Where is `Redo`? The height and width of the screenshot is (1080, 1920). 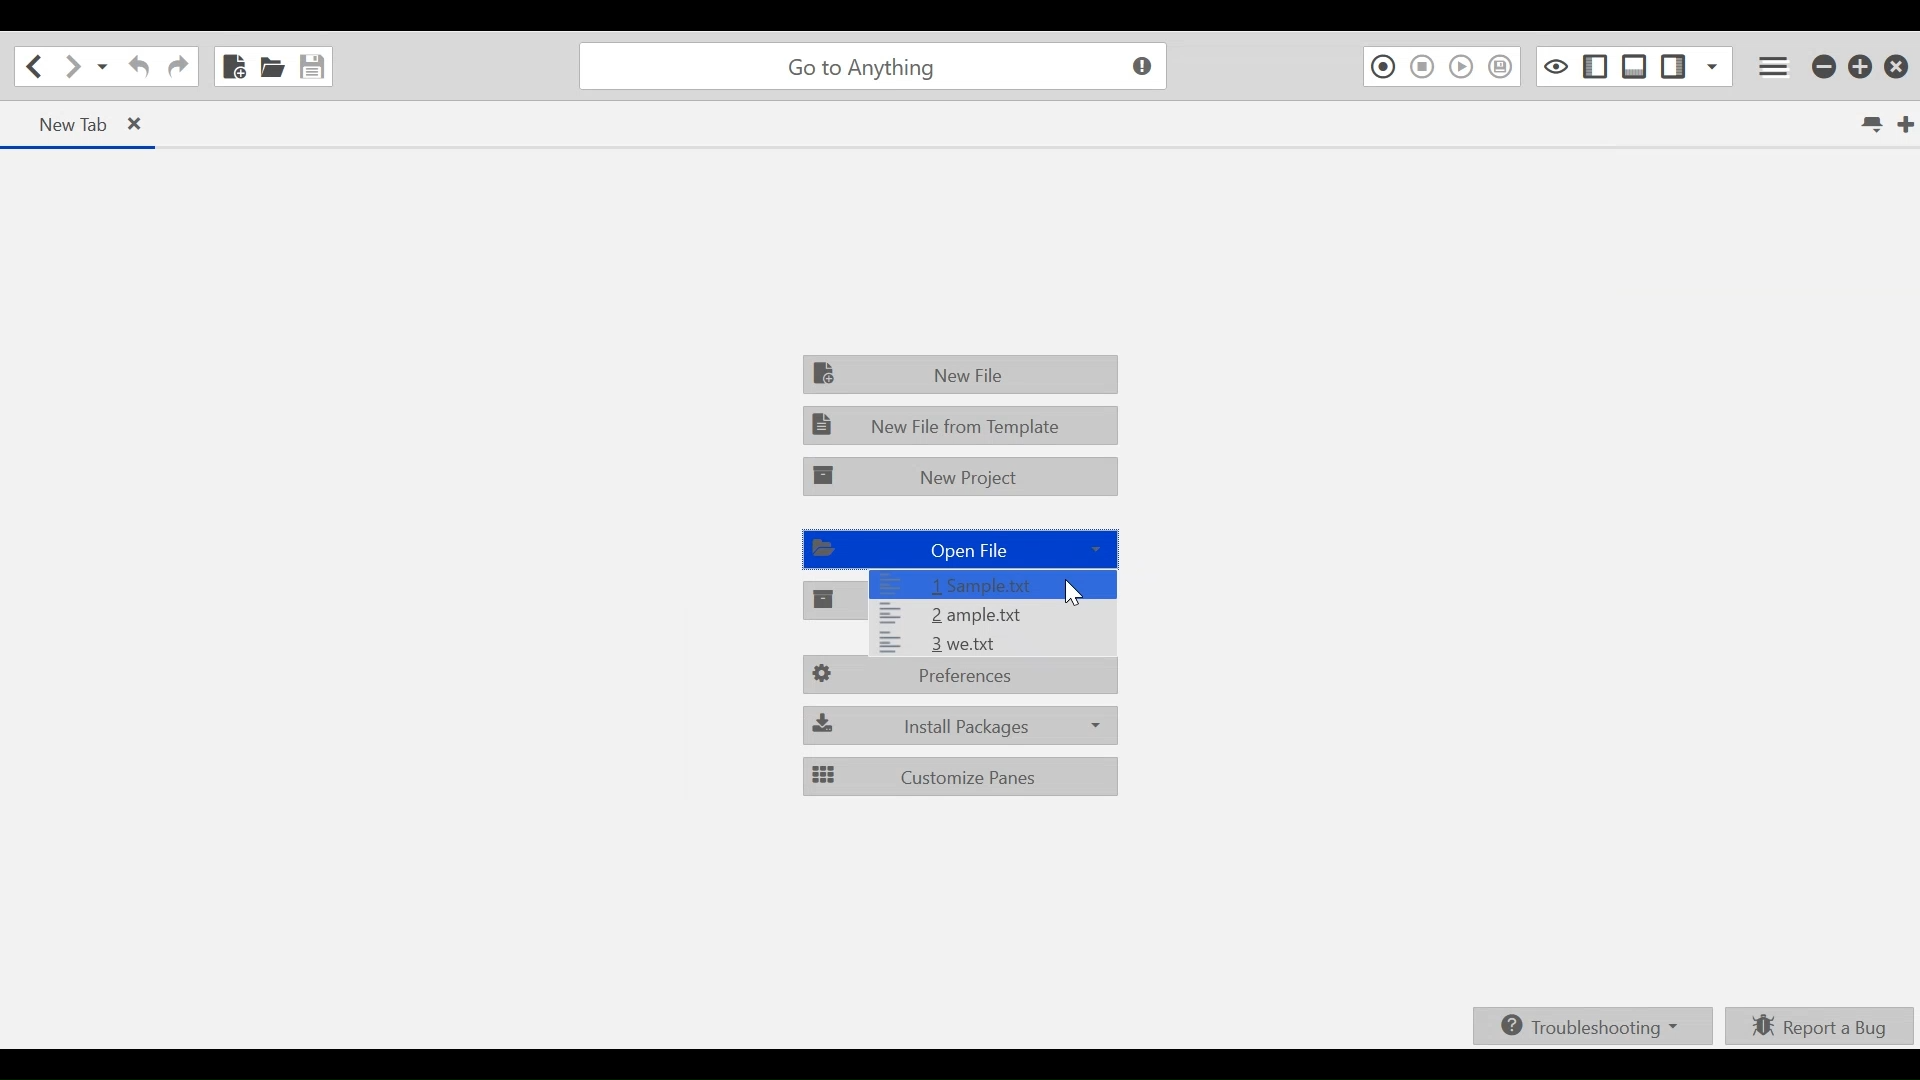
Redo is located at coordinates (178, 66).